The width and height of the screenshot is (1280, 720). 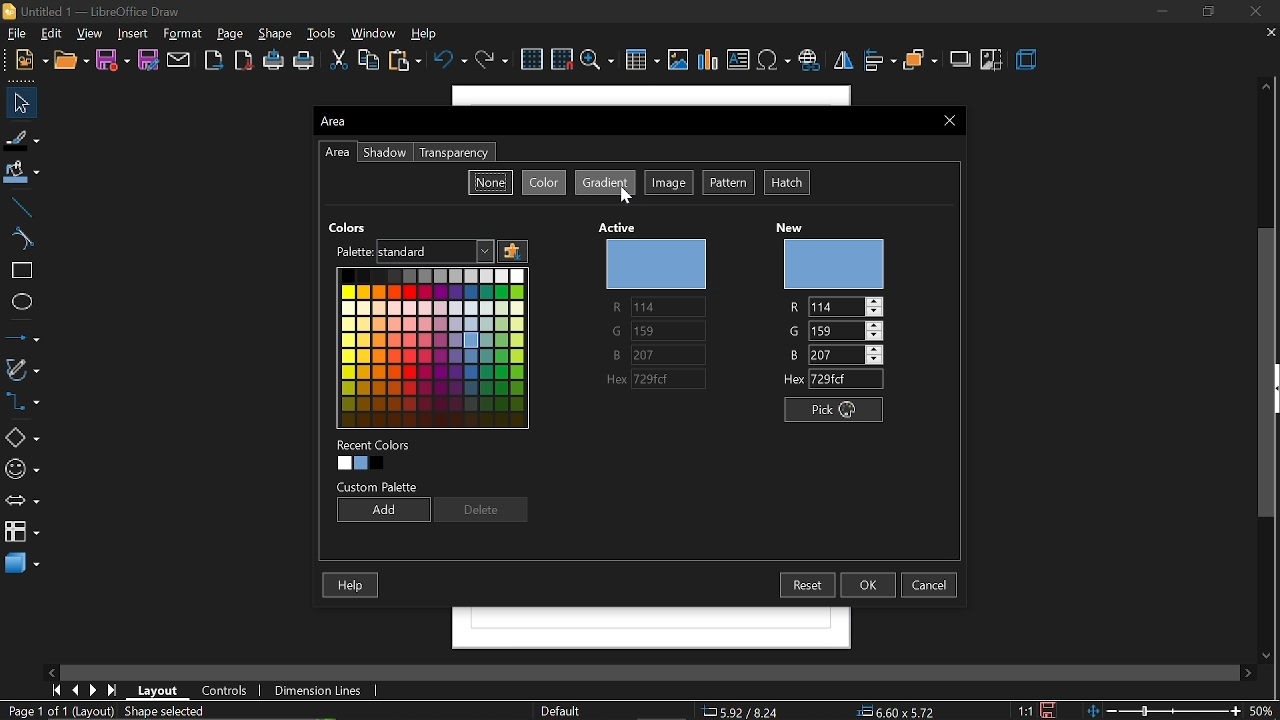 What do you see at coordinates (370, 61) in the screenshot?
I see `copy` at bounding box center [370, 61].